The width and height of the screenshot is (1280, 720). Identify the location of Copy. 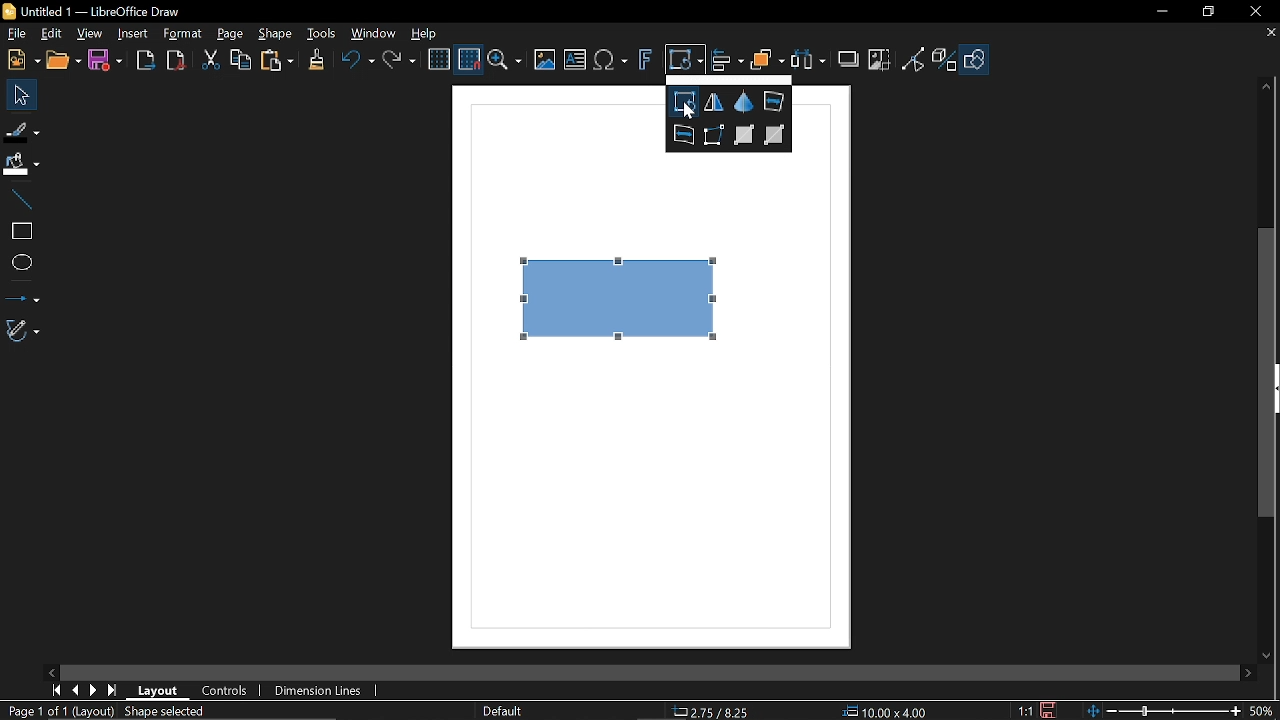
(239, 63).